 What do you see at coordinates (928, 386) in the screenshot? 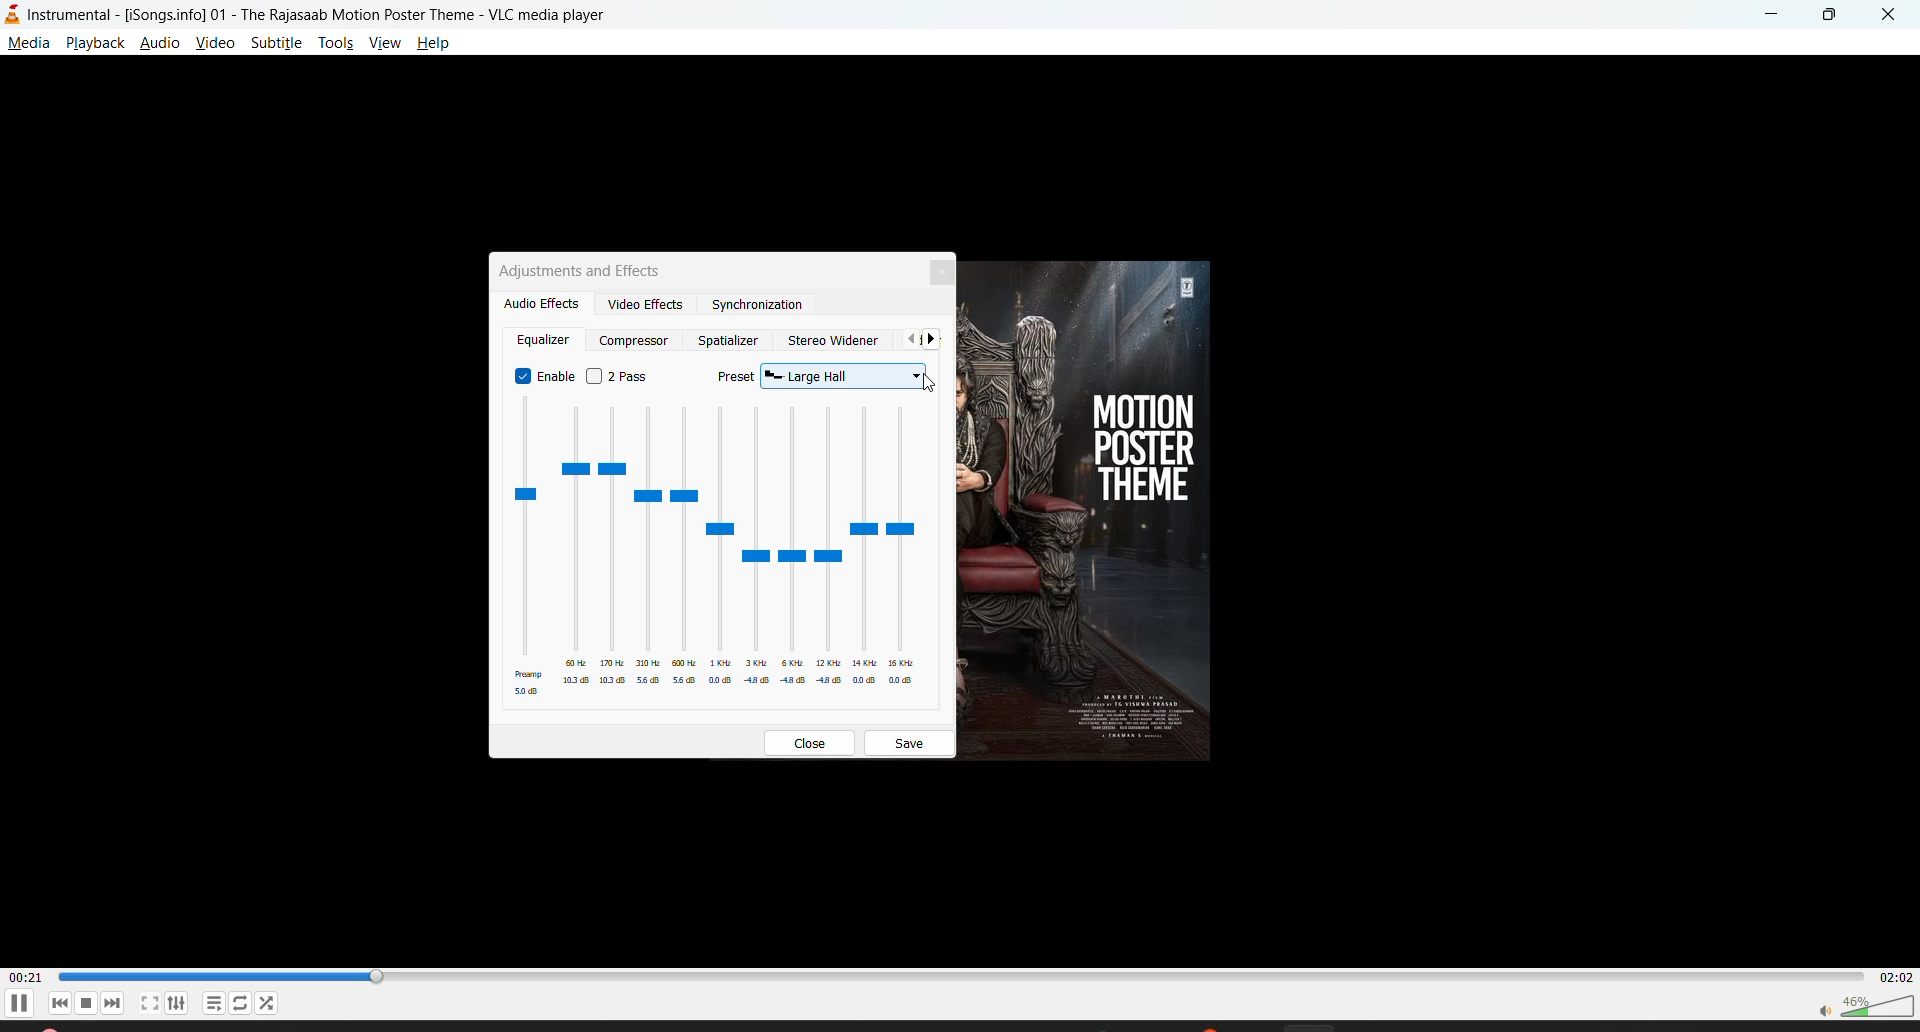
I see `Cursor` at bounding box center [928, 386].